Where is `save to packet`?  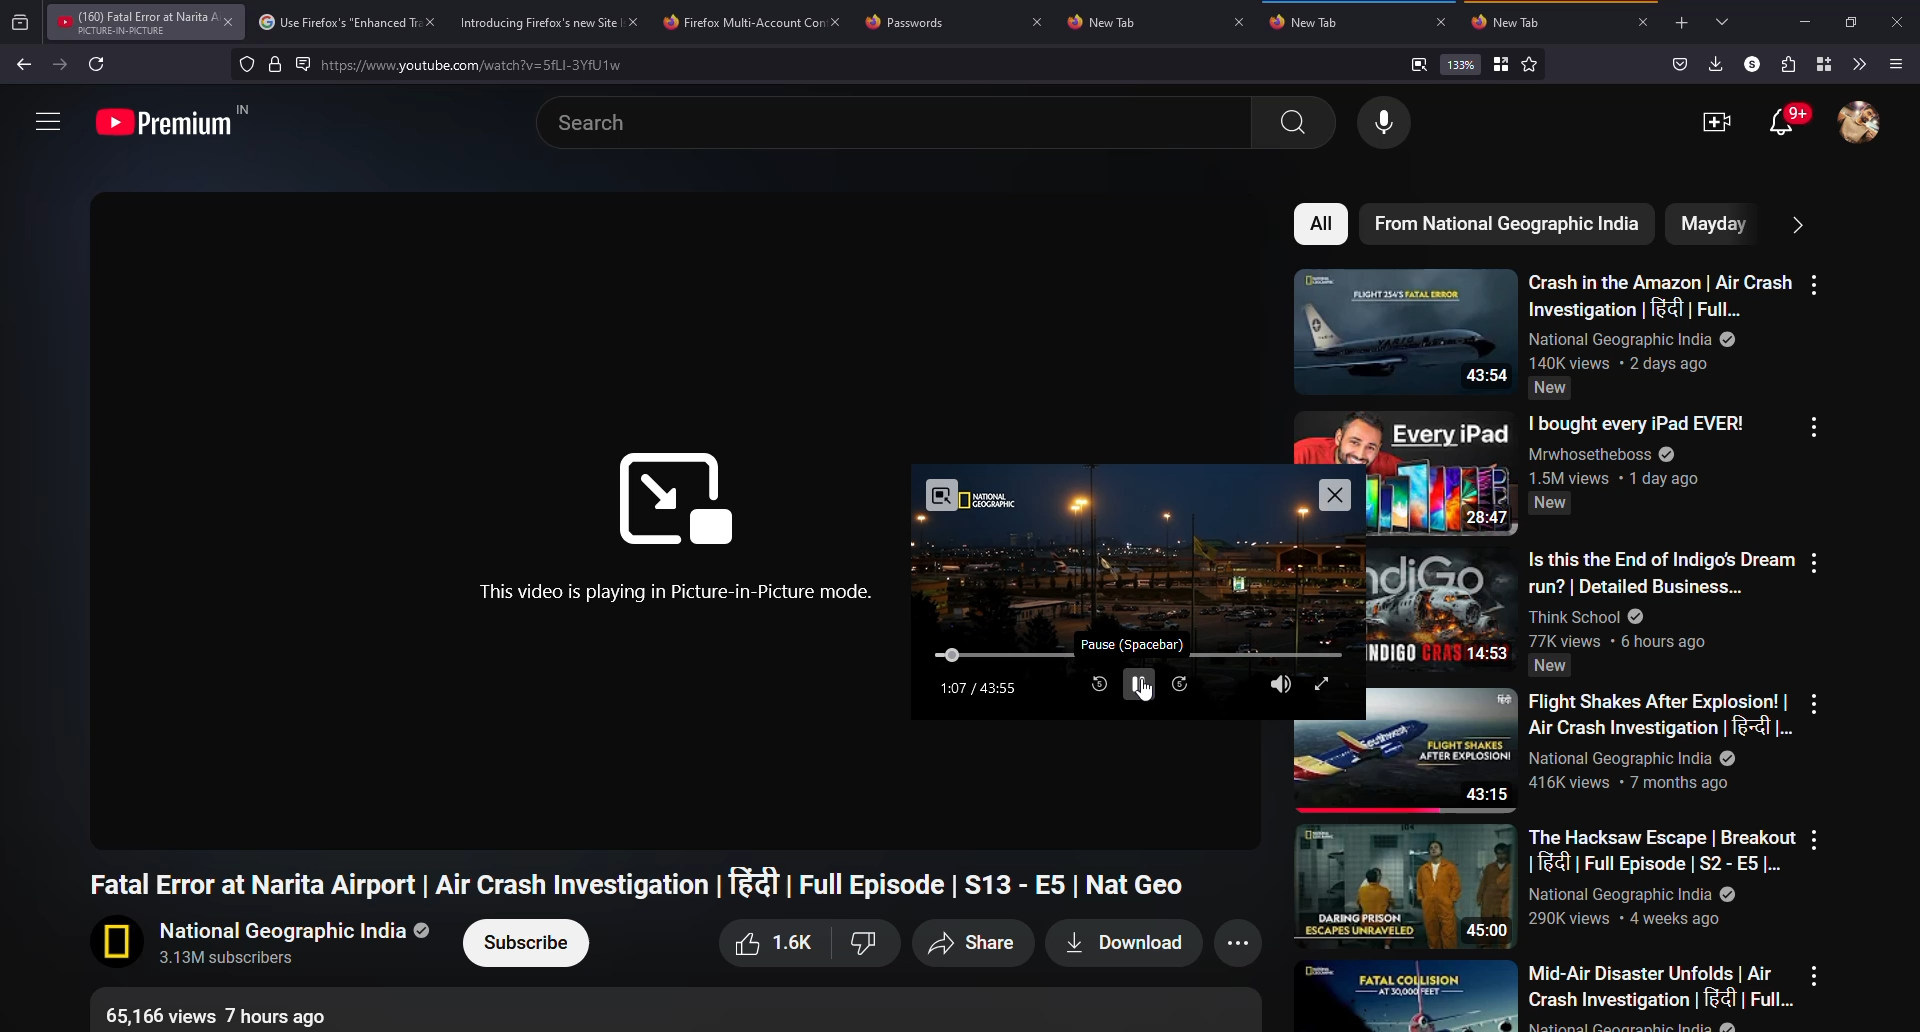 save to packet is located at coordinates (1677, 64).